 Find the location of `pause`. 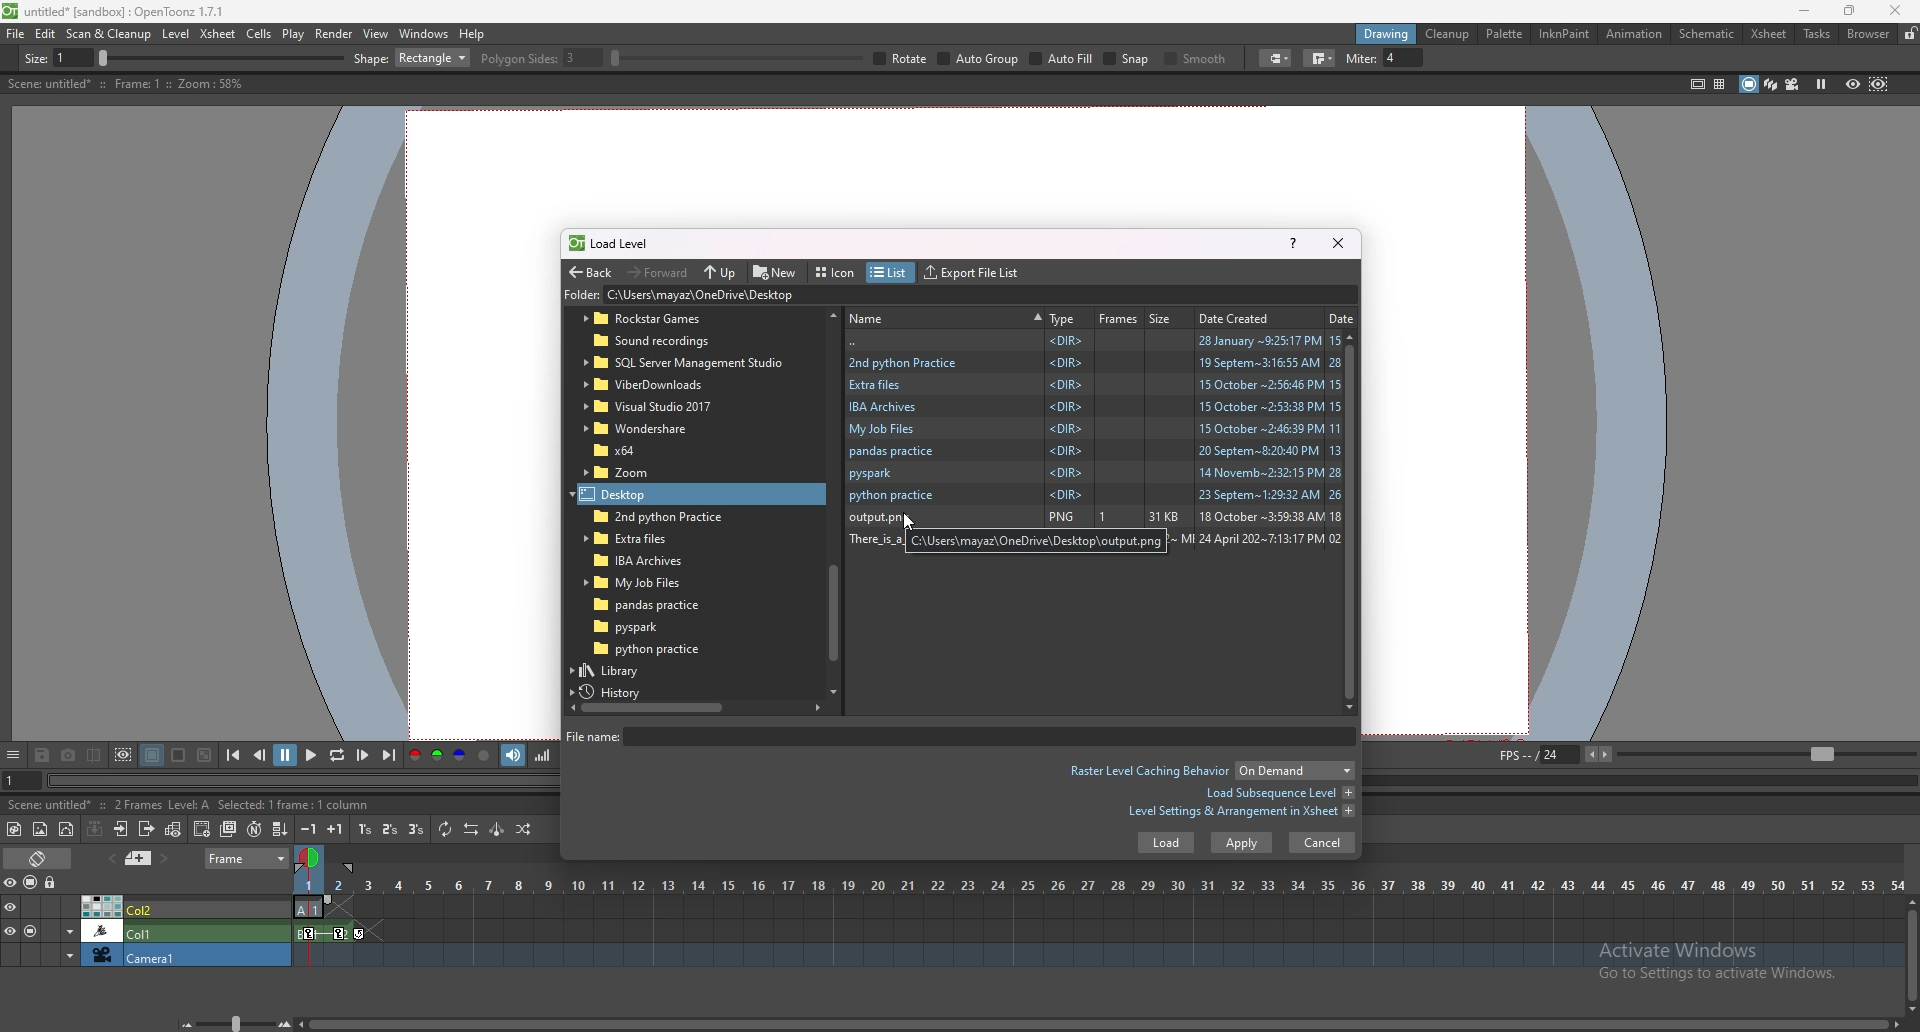

pause is located at coordinates (285, 755).